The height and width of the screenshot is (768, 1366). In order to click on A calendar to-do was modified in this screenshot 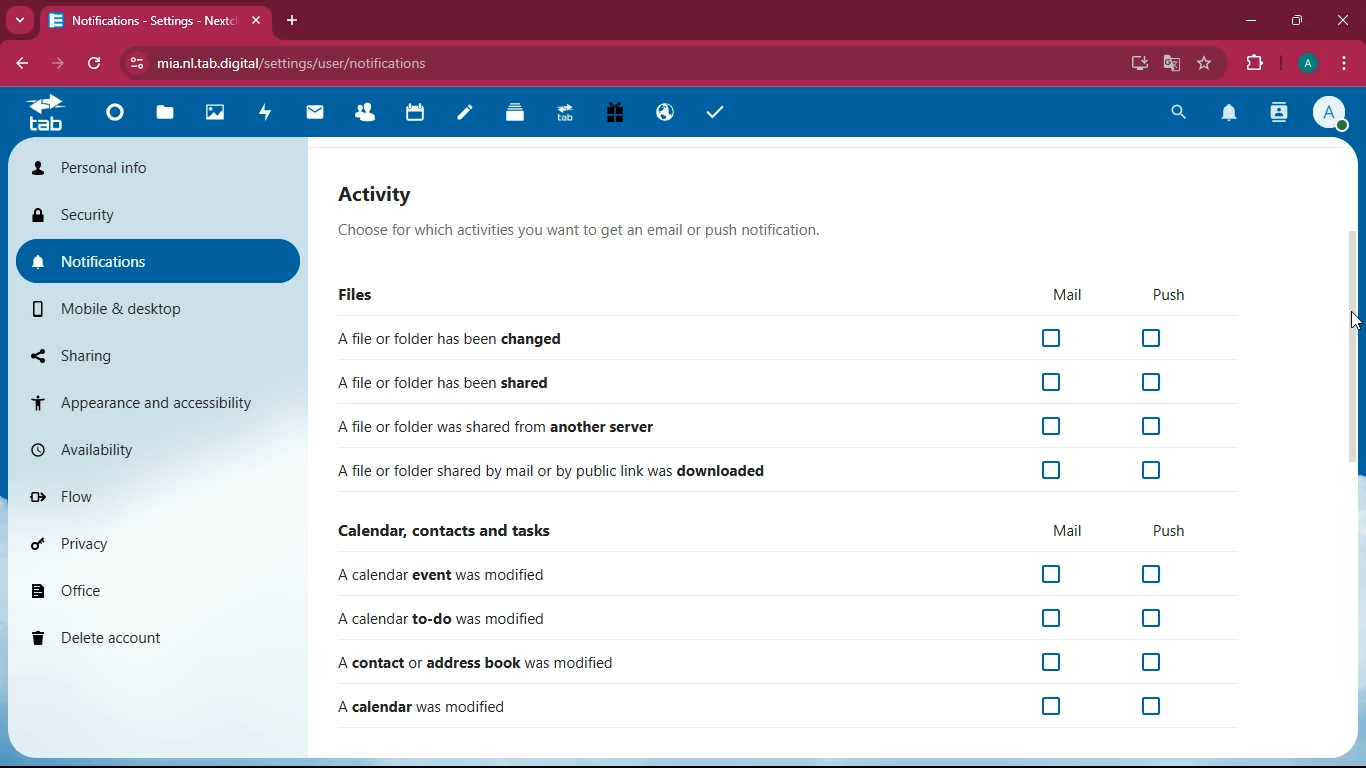, I will do `click(751, 615)`.